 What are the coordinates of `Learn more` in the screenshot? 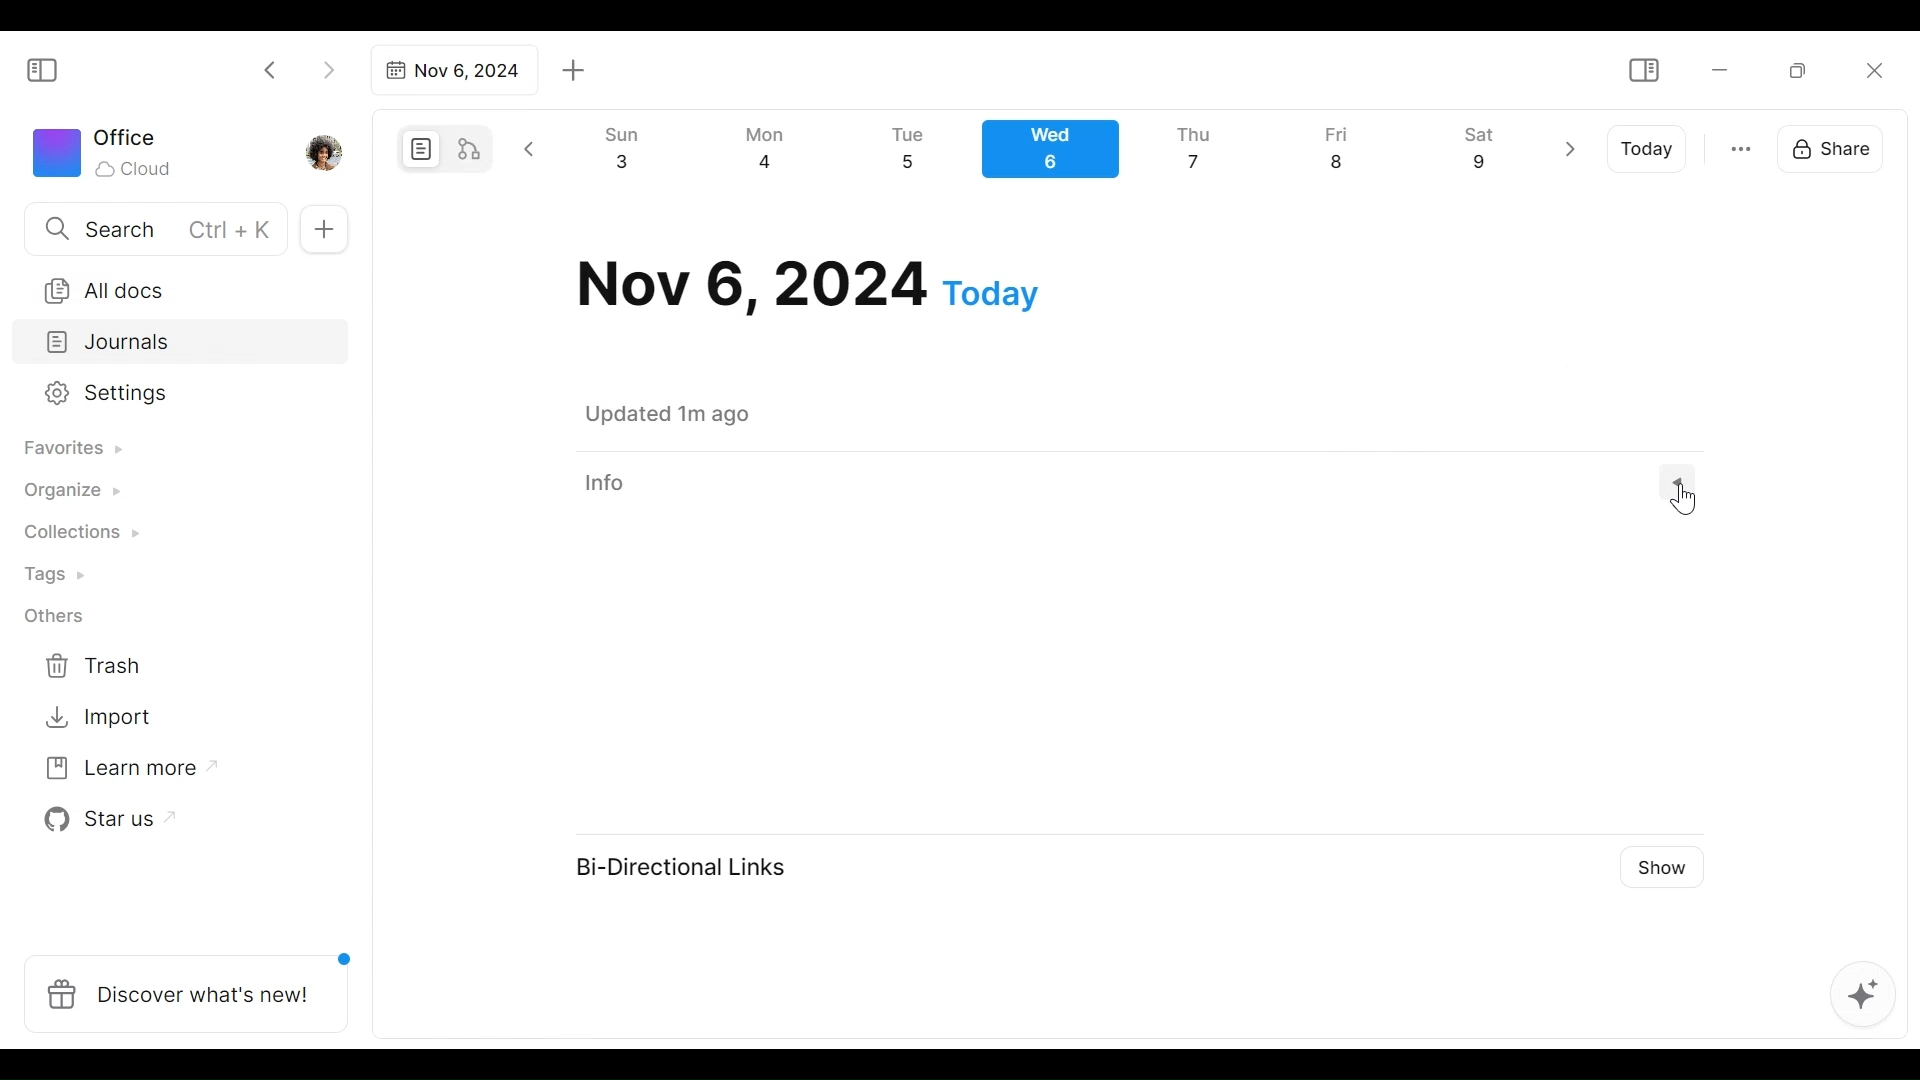 It's located at (121, 772).